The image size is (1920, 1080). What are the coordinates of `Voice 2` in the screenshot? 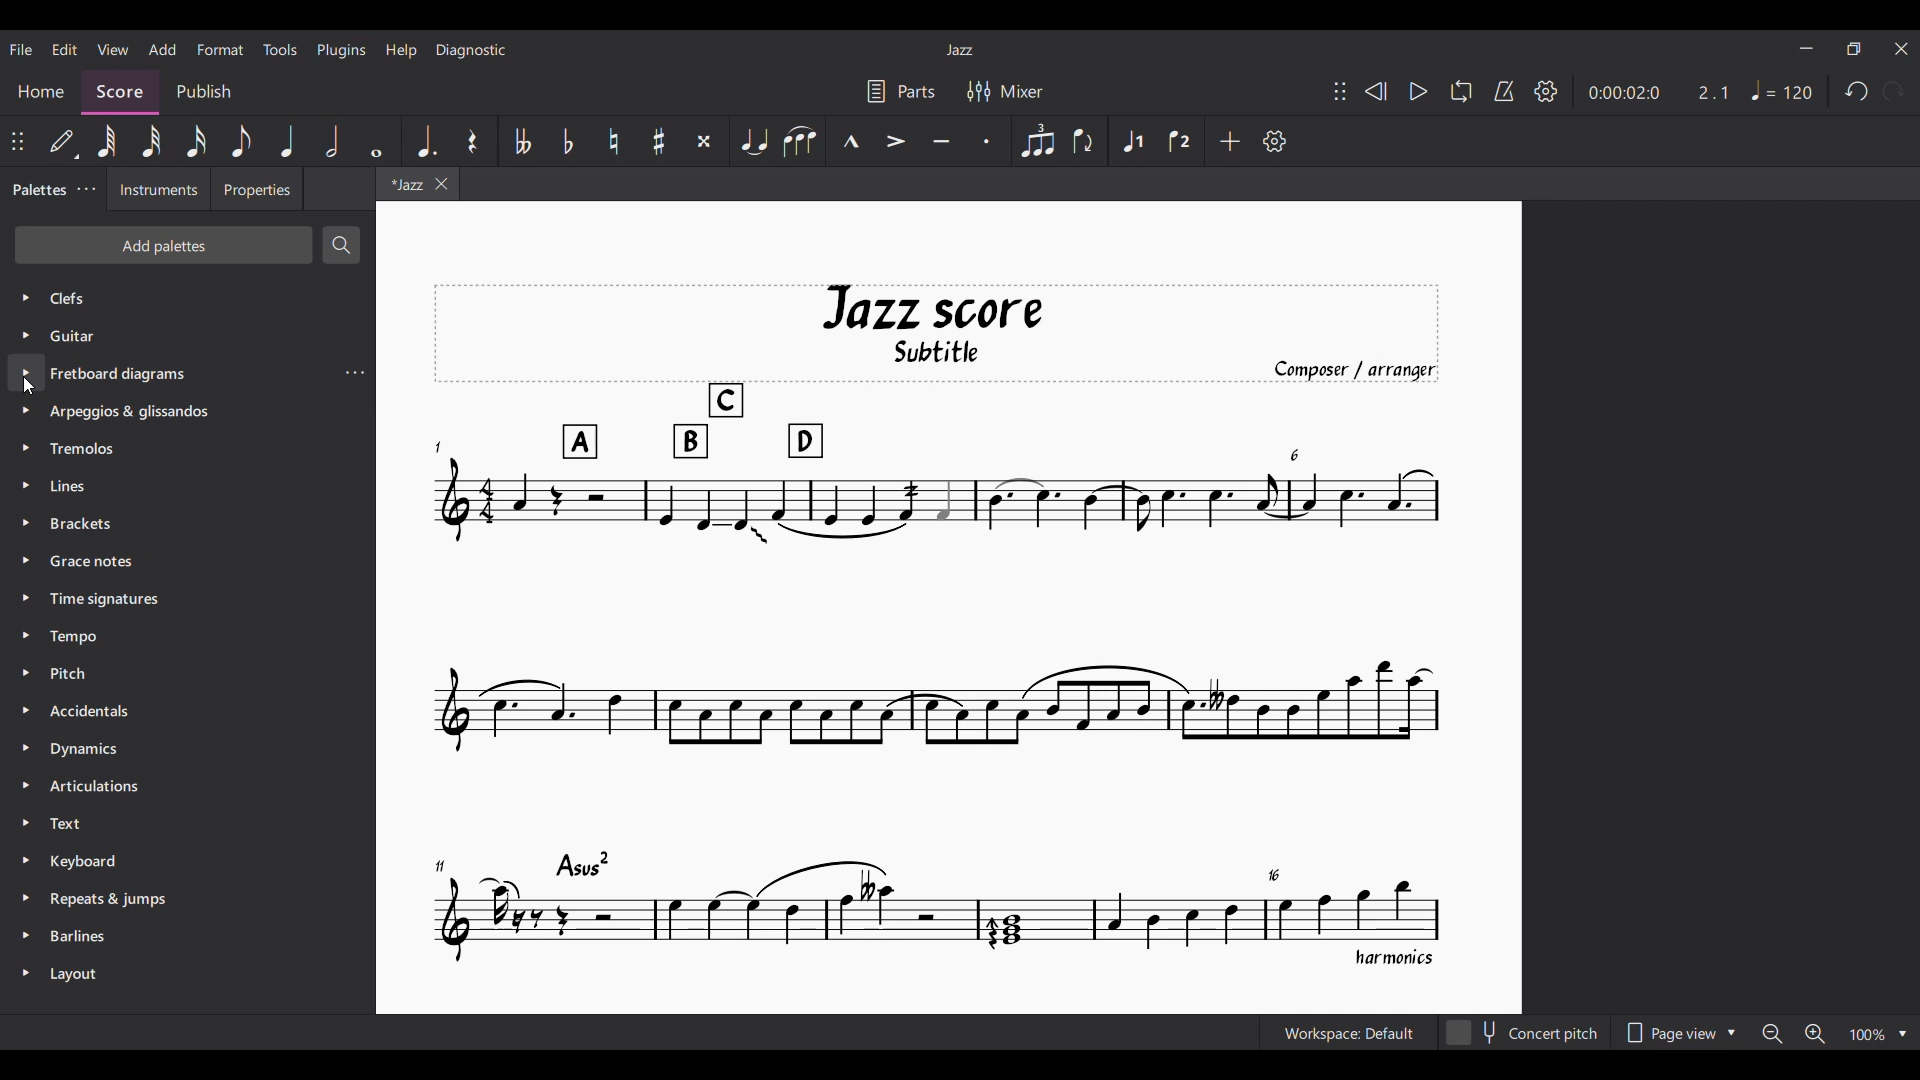 It's located at (1181, 141).